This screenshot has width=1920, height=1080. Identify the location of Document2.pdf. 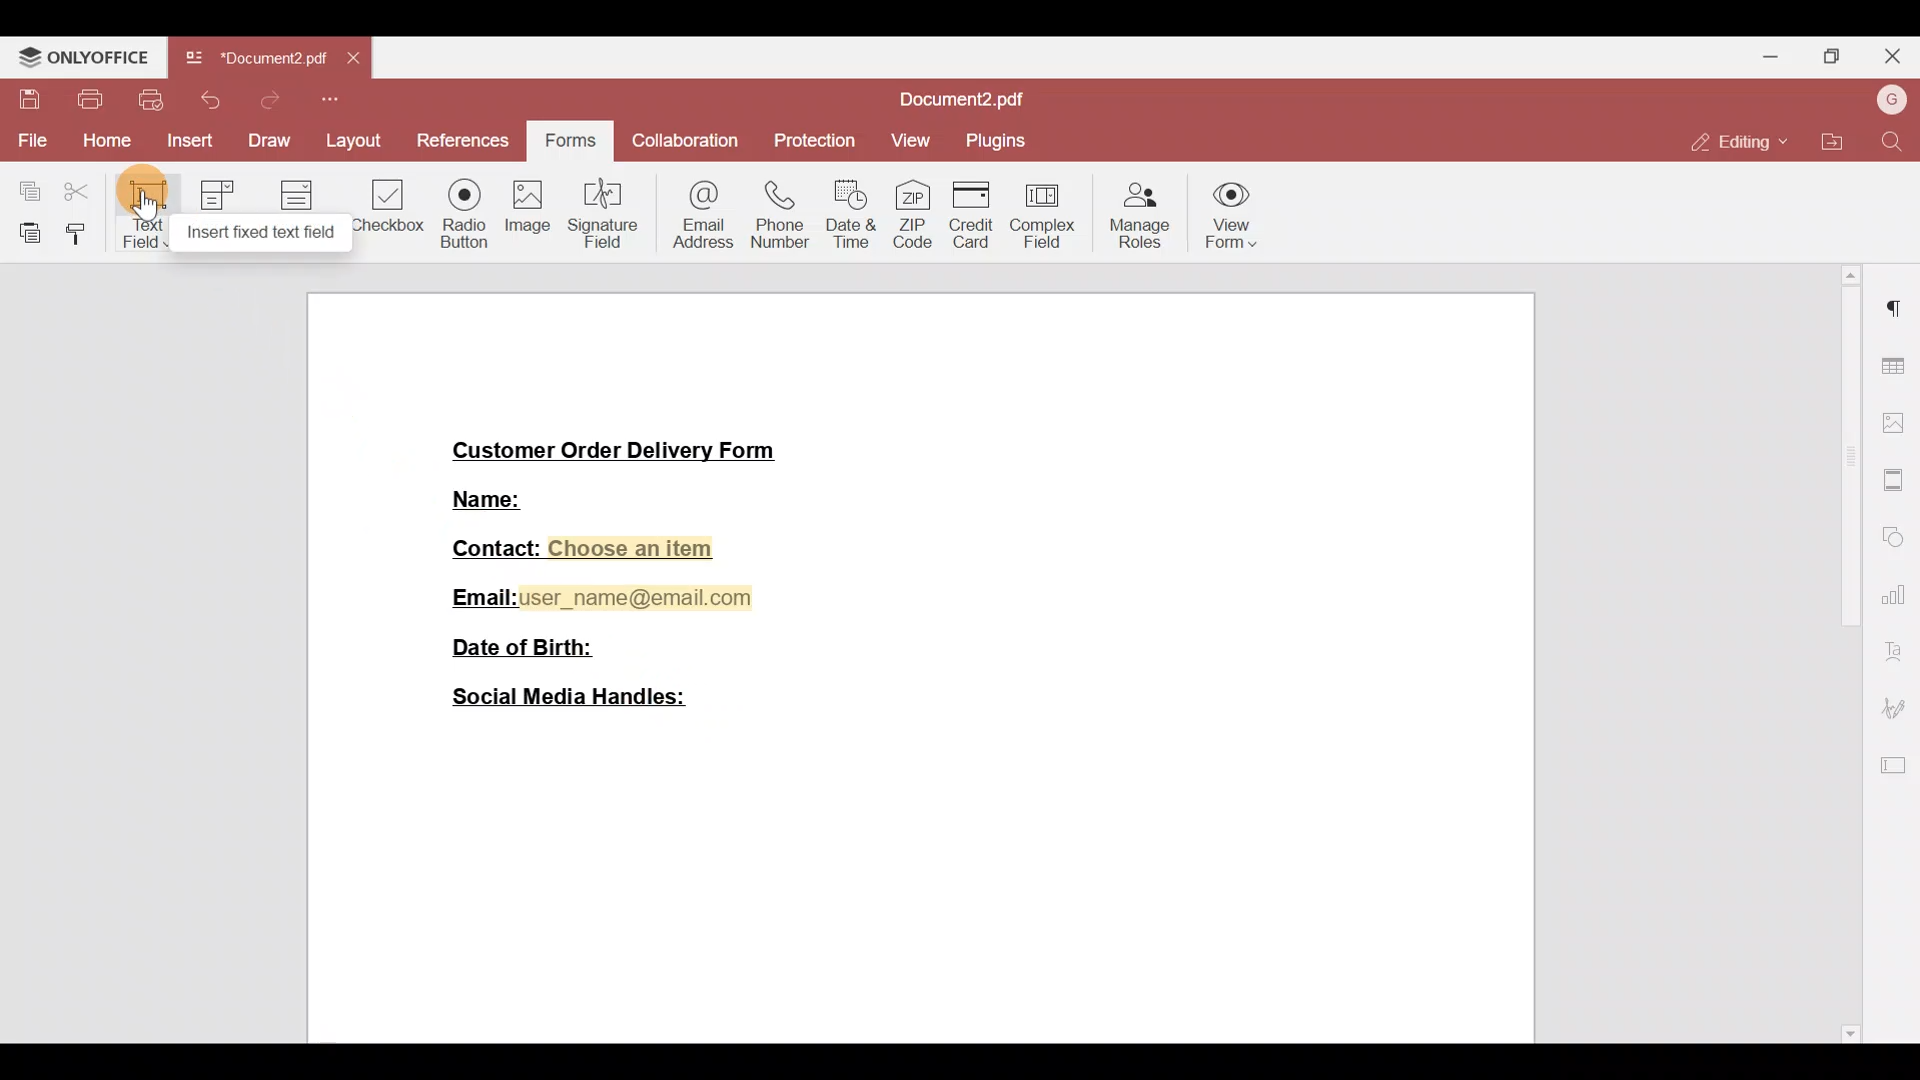
(971, 100).